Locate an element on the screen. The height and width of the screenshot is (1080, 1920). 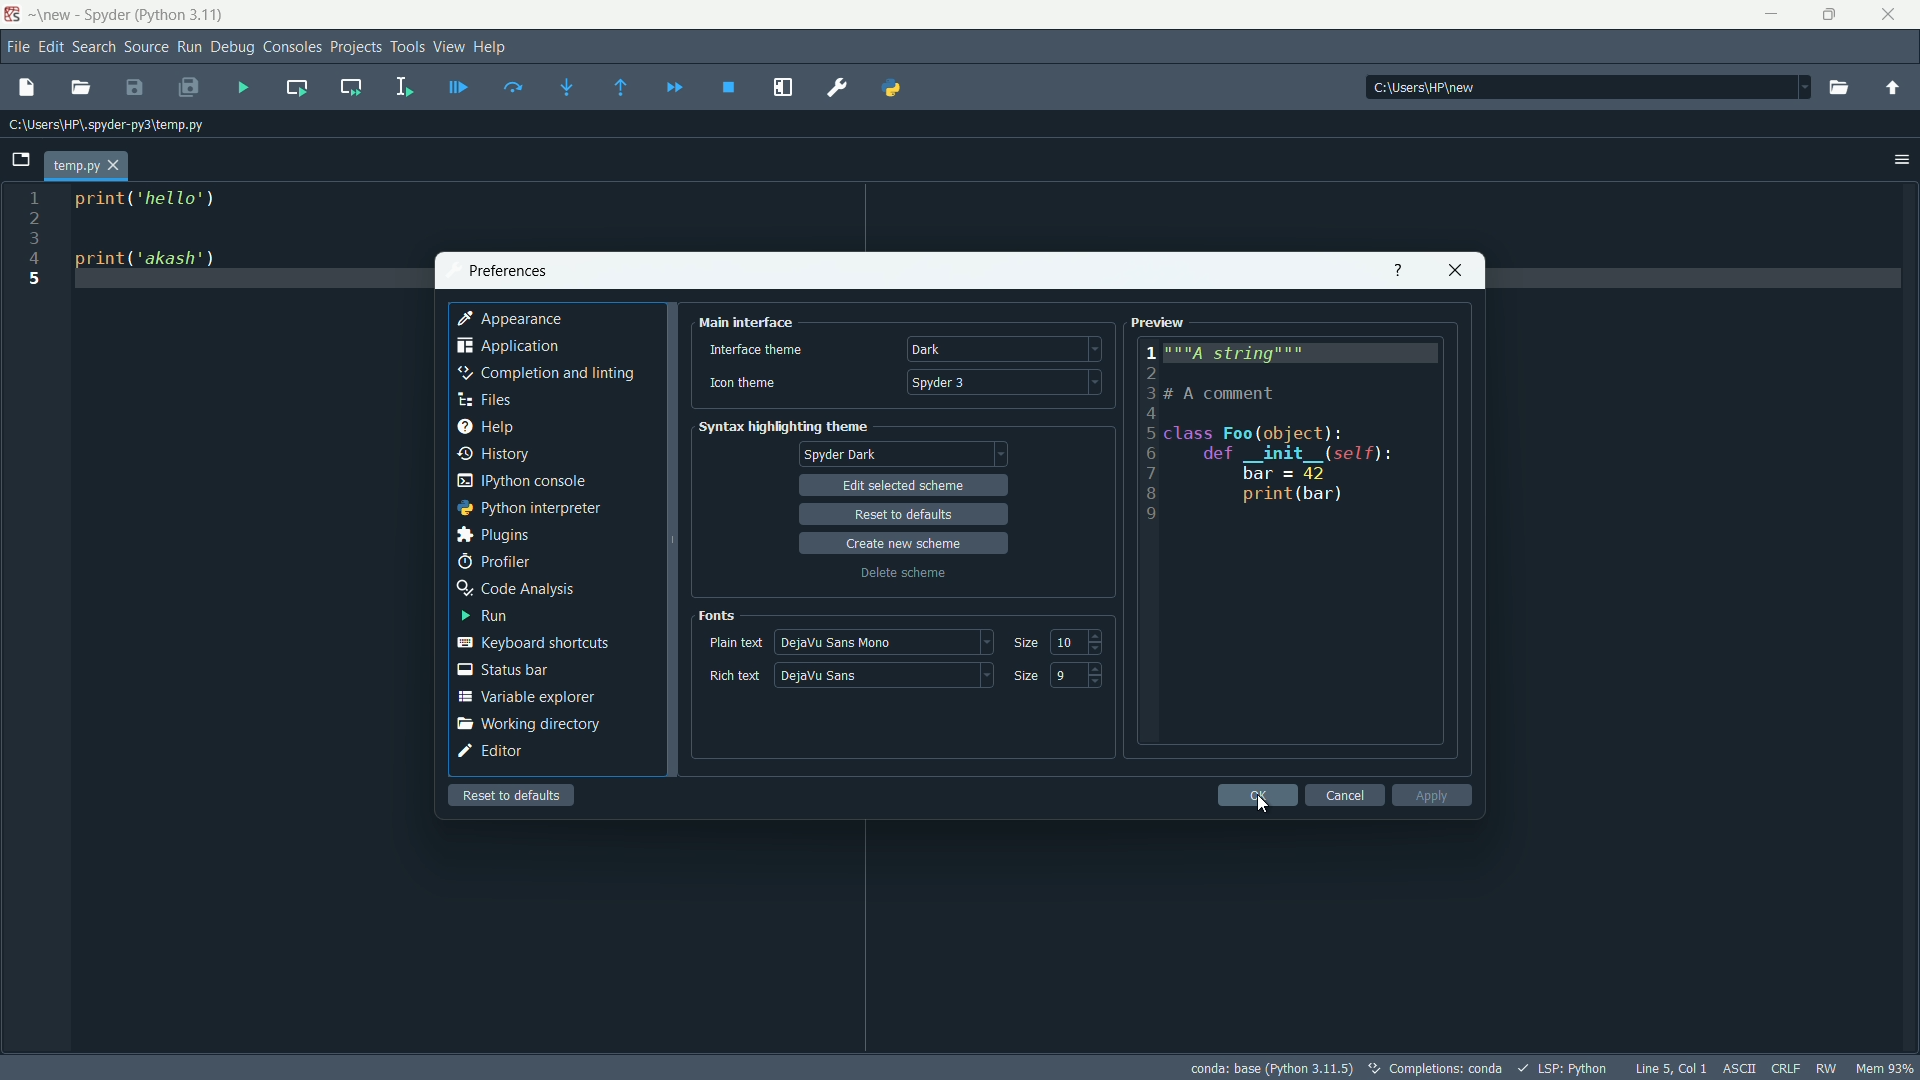
ipython console is located at coordinates (521, 480).